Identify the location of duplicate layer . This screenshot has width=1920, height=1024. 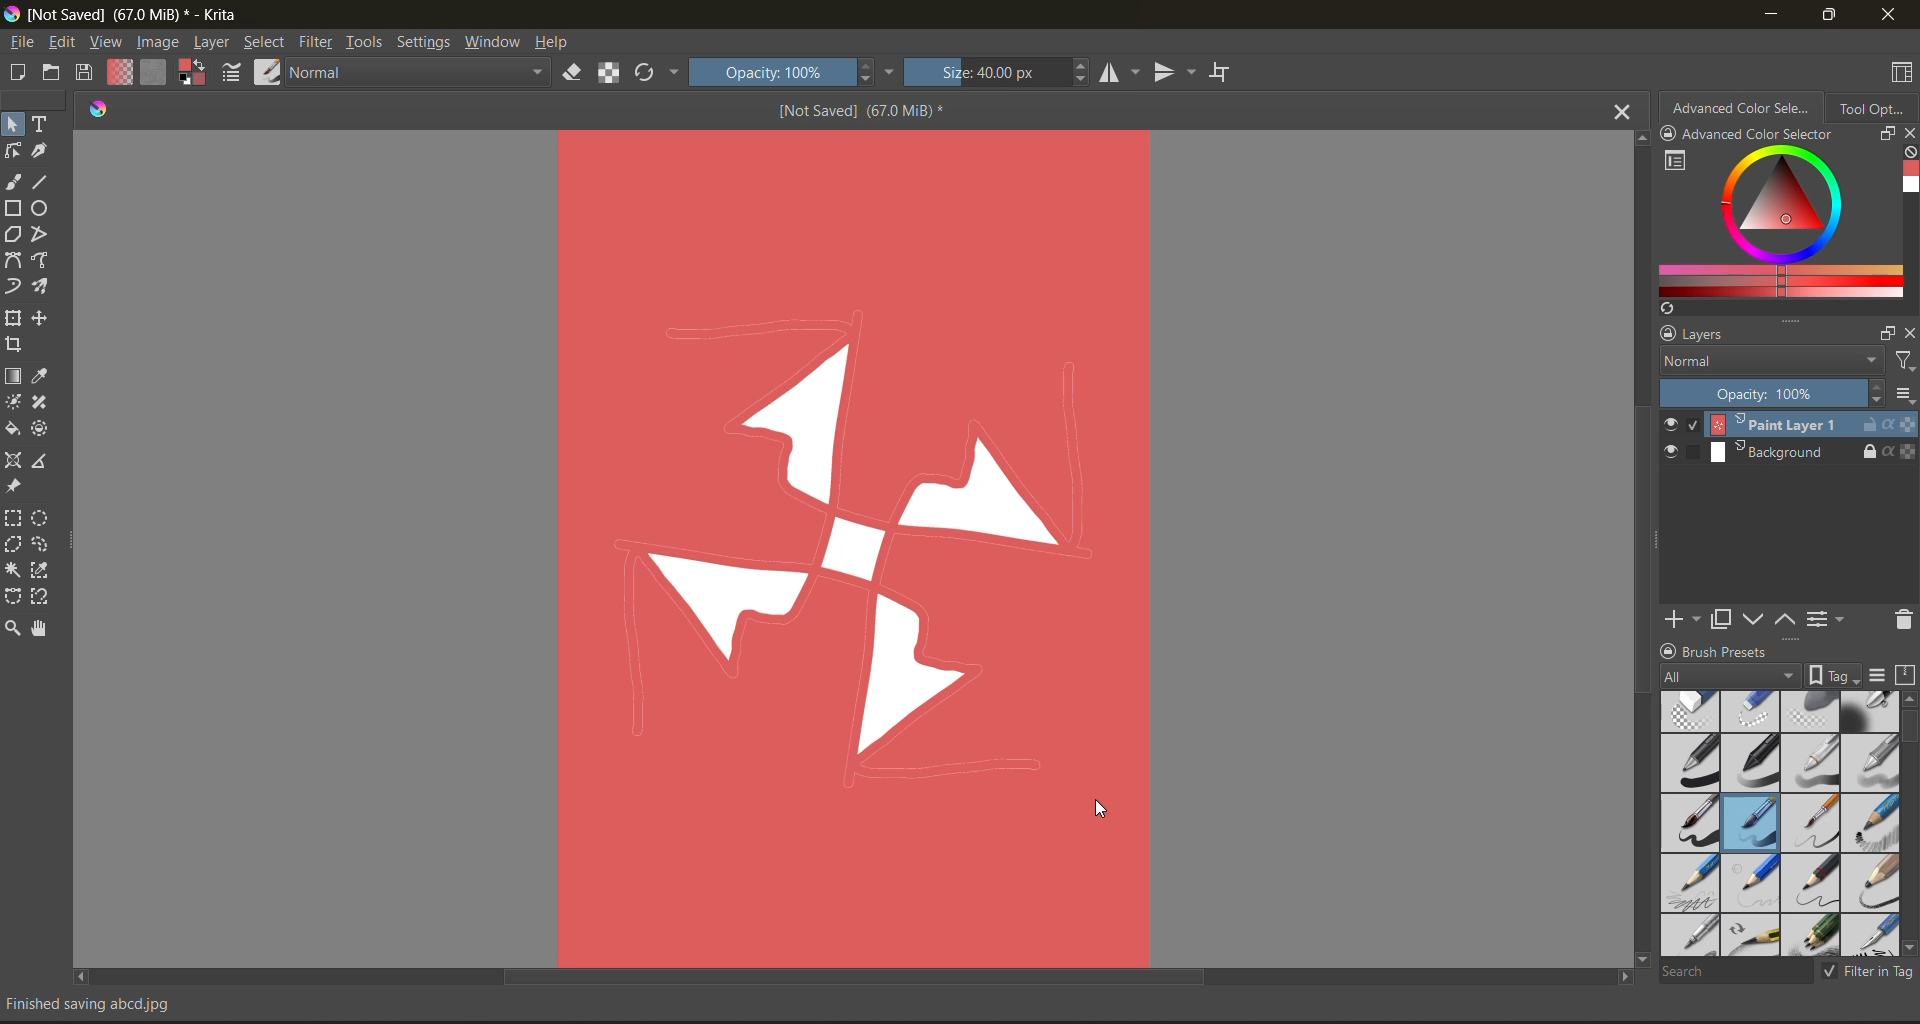
(1731, 622).